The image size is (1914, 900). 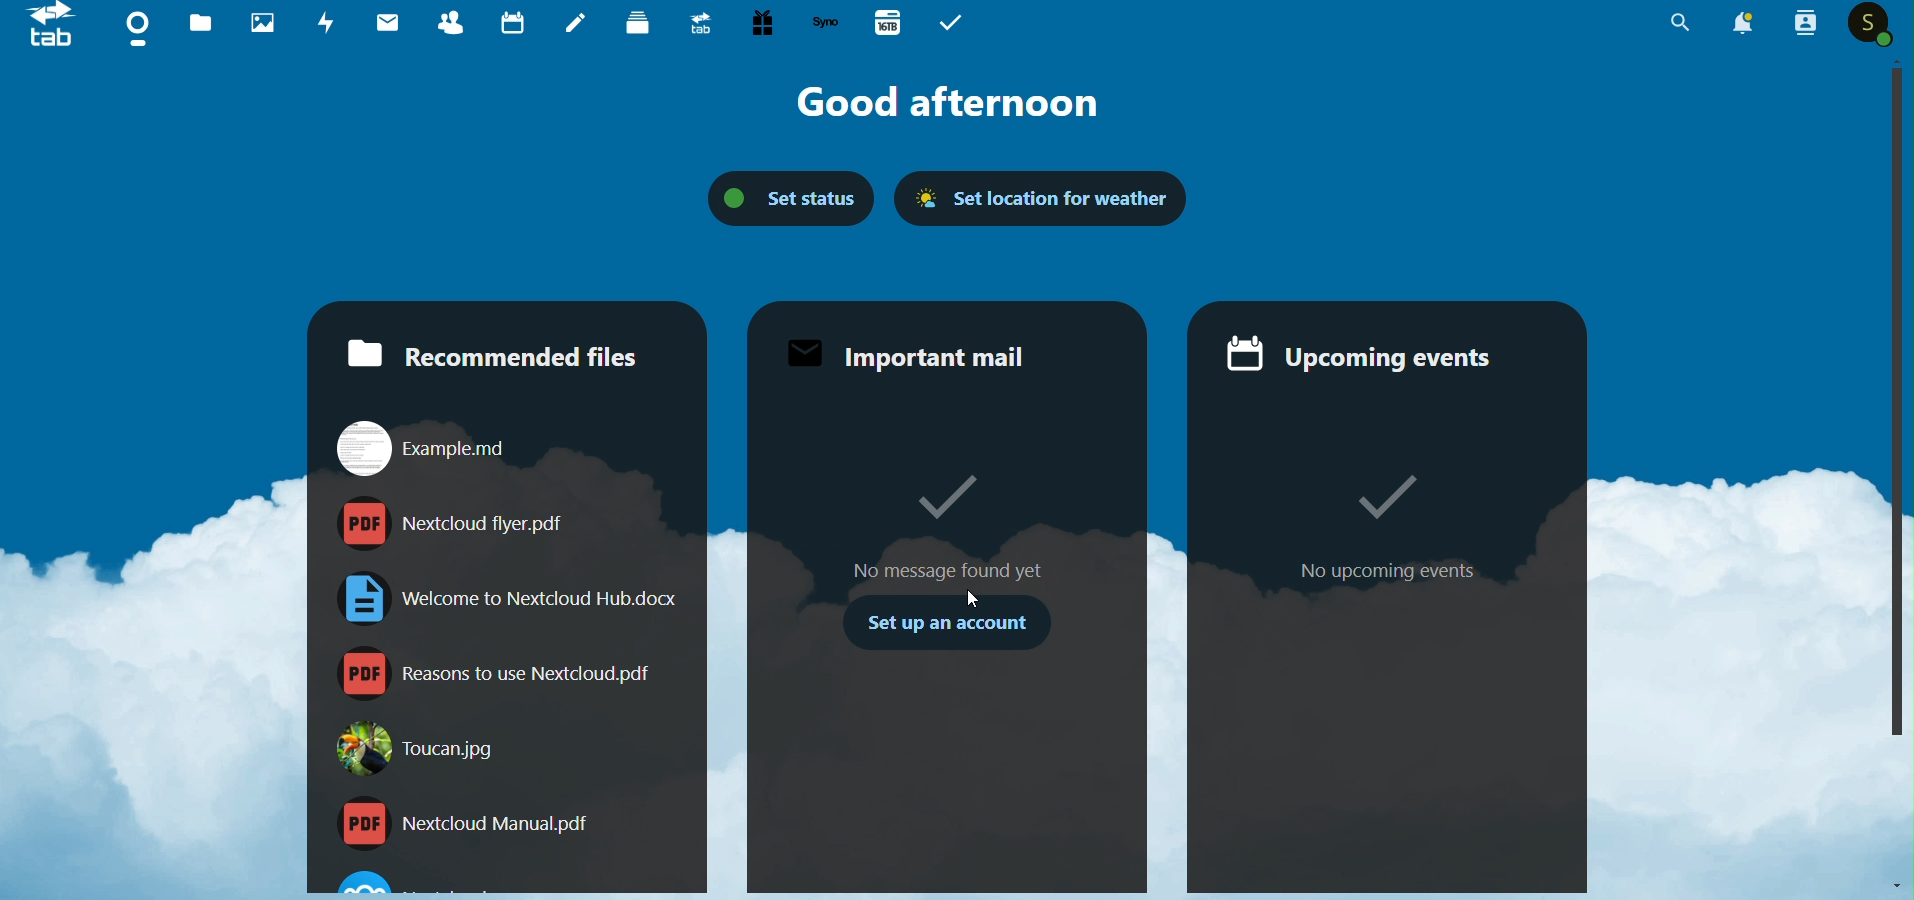 I want to click on scroll bar, so click(x=1895, y=407).